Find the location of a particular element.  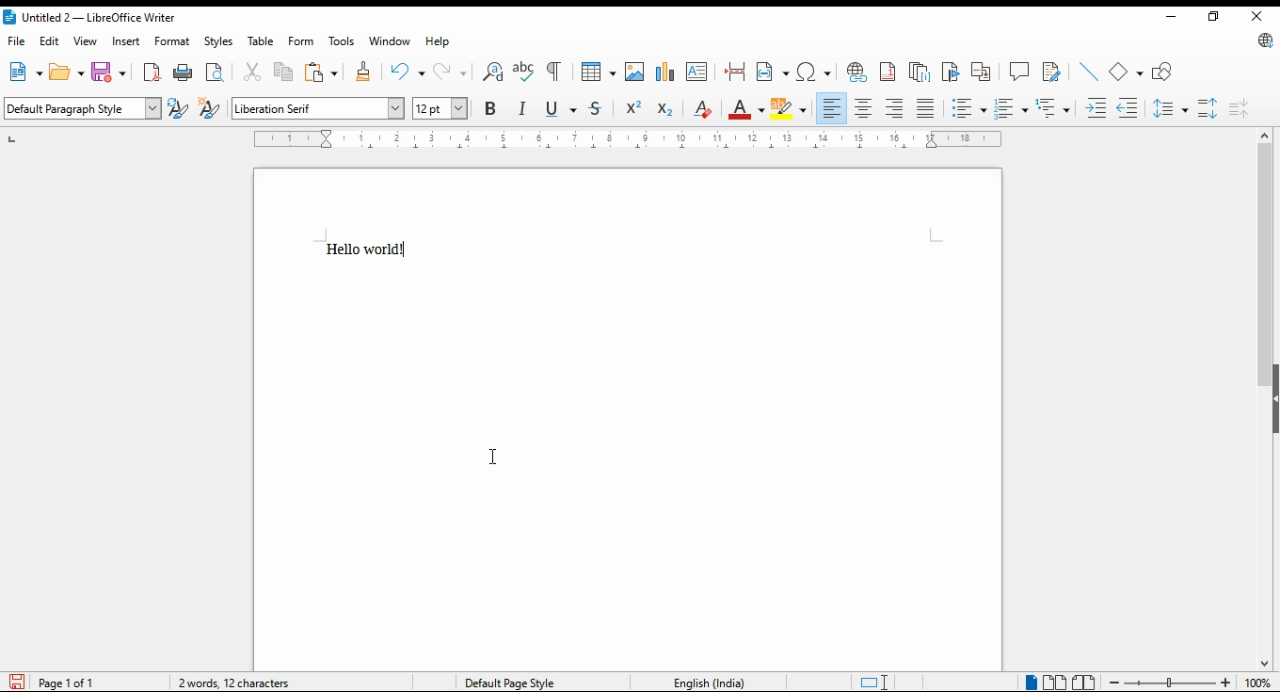

increase paragraph spacing  is located at coordinates (1207, 107).